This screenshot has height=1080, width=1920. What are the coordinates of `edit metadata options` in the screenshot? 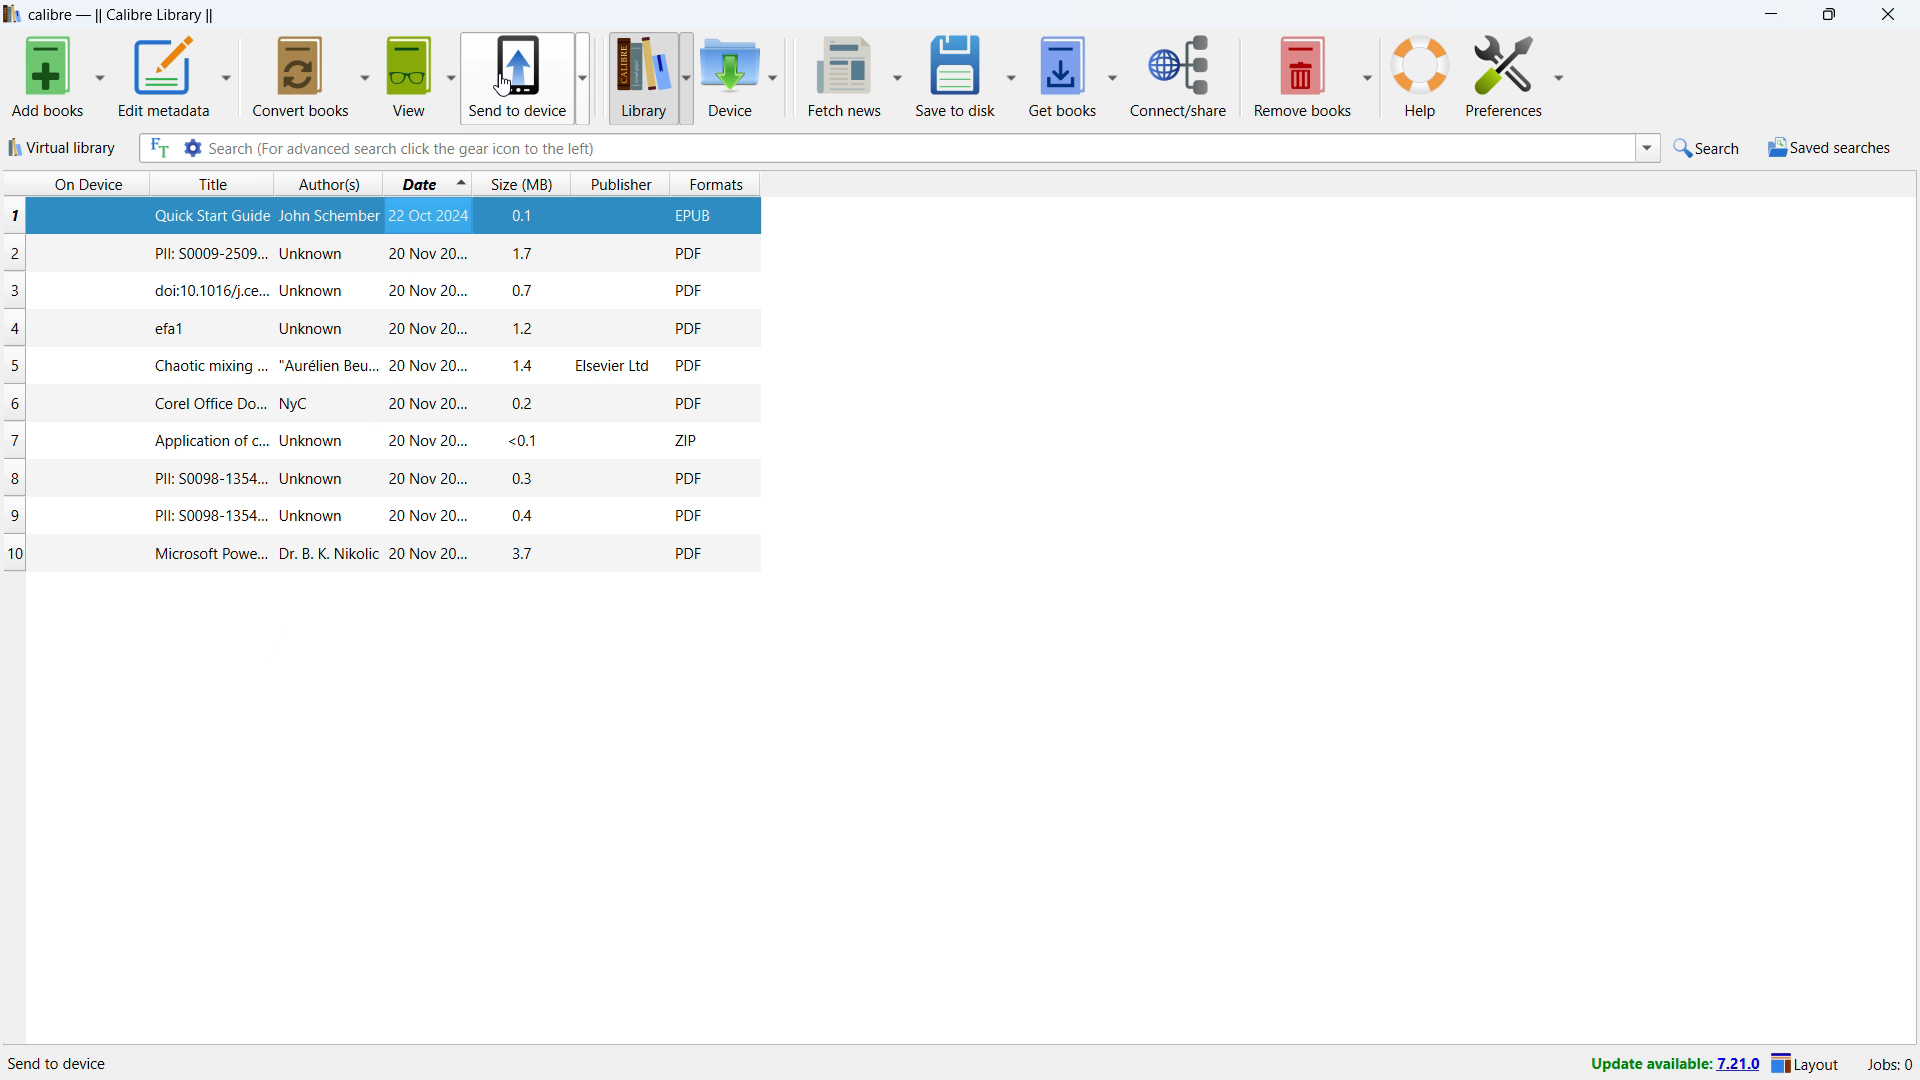 It's located at (228, 75).